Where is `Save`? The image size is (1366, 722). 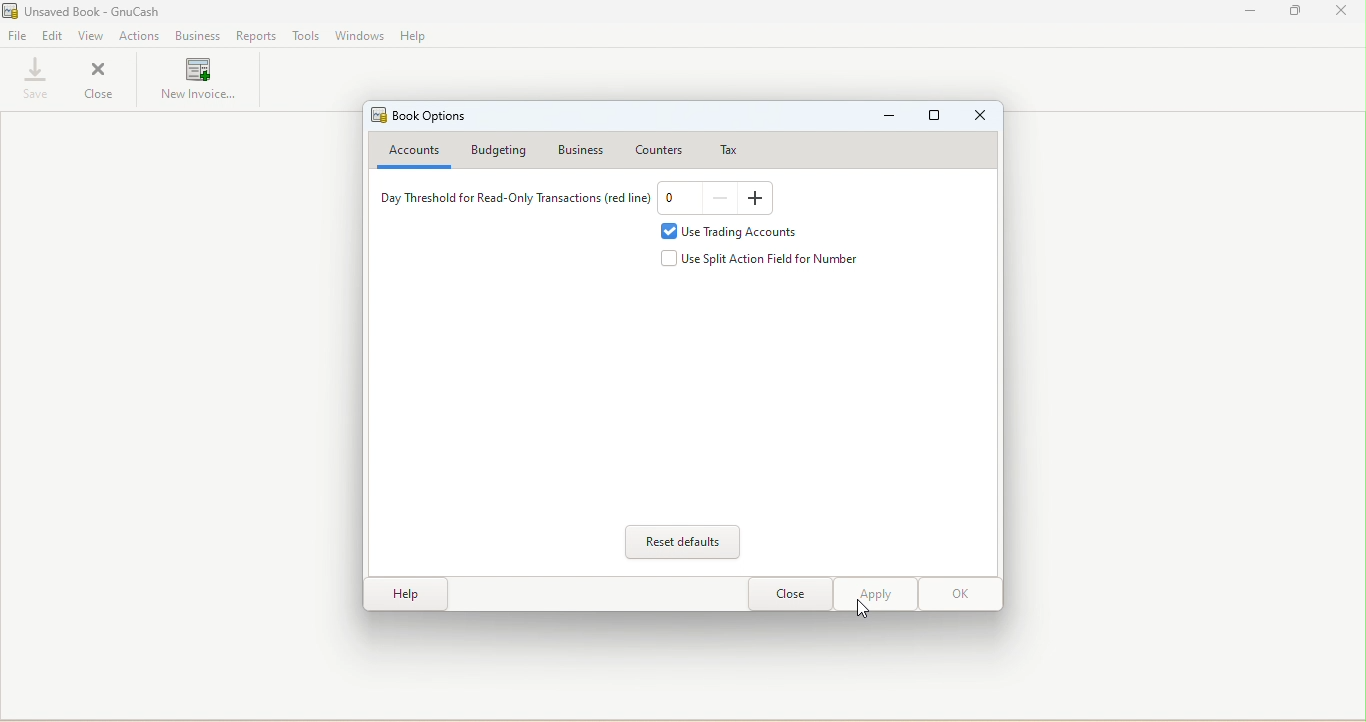
Save is located at coordinates (31, 78).